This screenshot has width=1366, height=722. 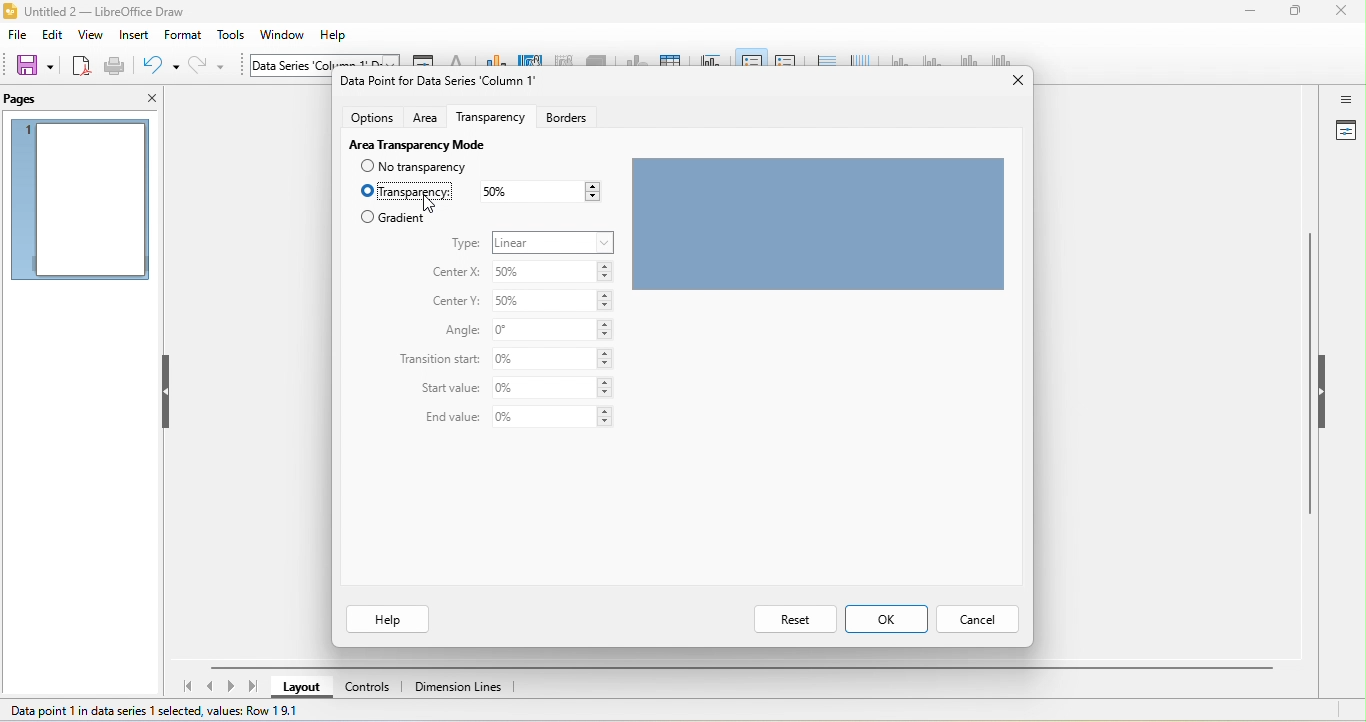 What do you see at coordinates (453, 331) in the screenshot?
I see `angle` at bounding box center [453, 331].